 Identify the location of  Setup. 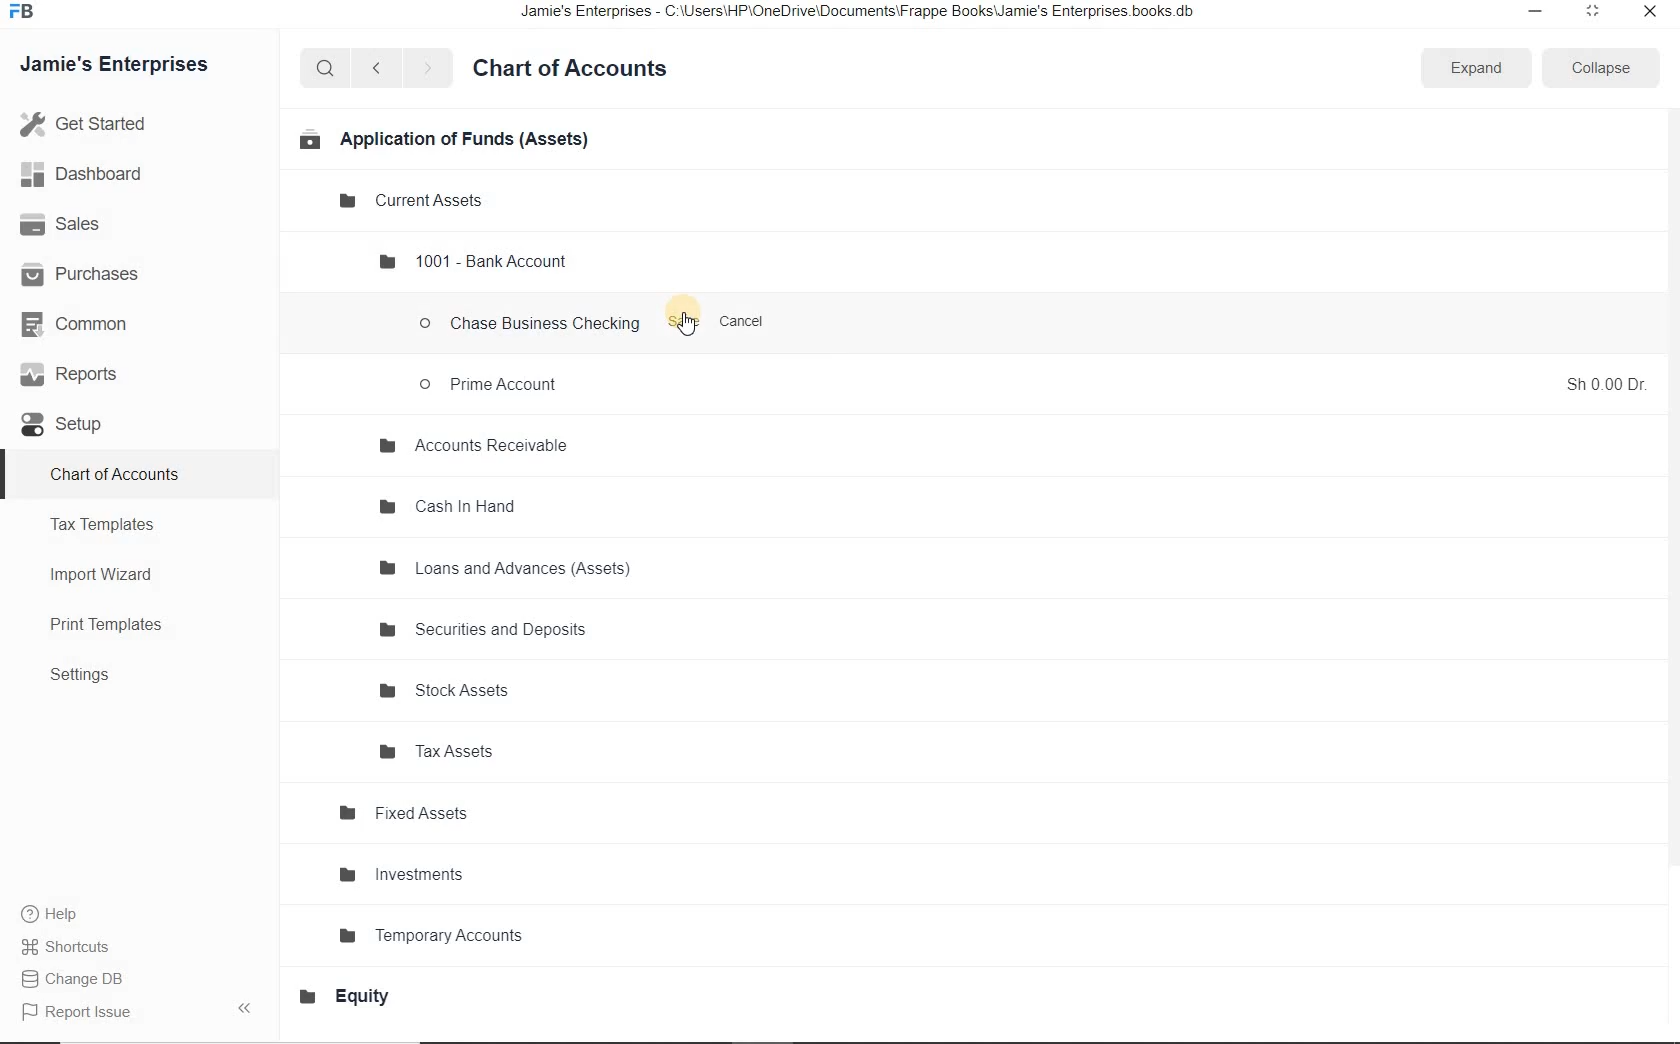
(76, 426).